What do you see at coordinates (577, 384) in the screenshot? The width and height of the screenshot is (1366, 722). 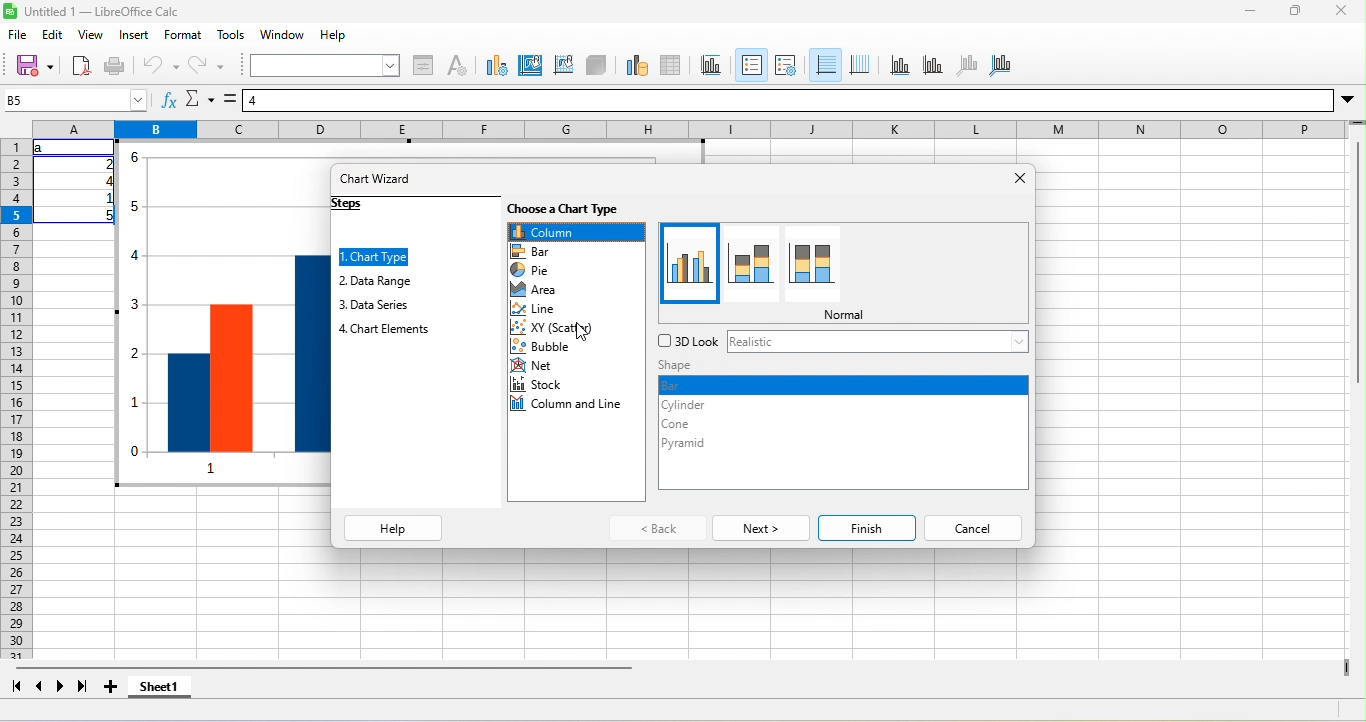 I see `stock` at bounding box center [577, 384].